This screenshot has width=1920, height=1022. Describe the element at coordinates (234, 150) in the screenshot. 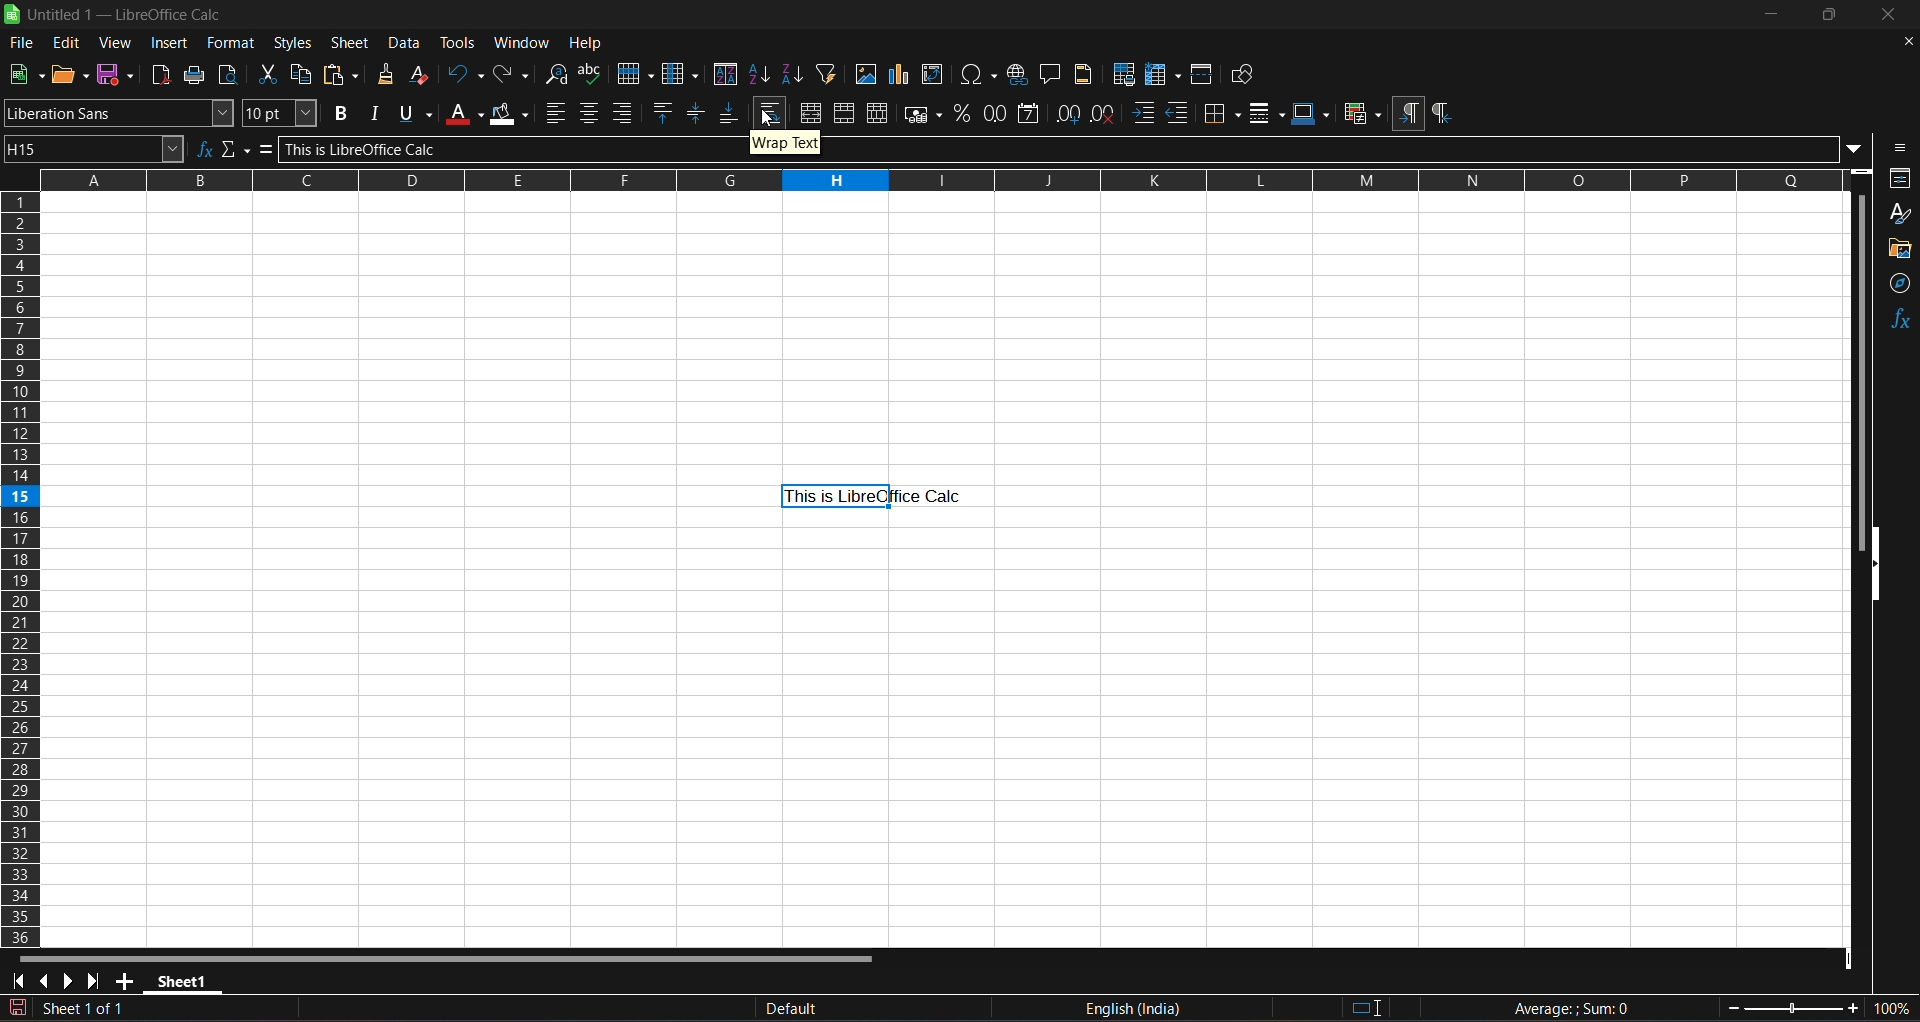

I see `select function` at that location.